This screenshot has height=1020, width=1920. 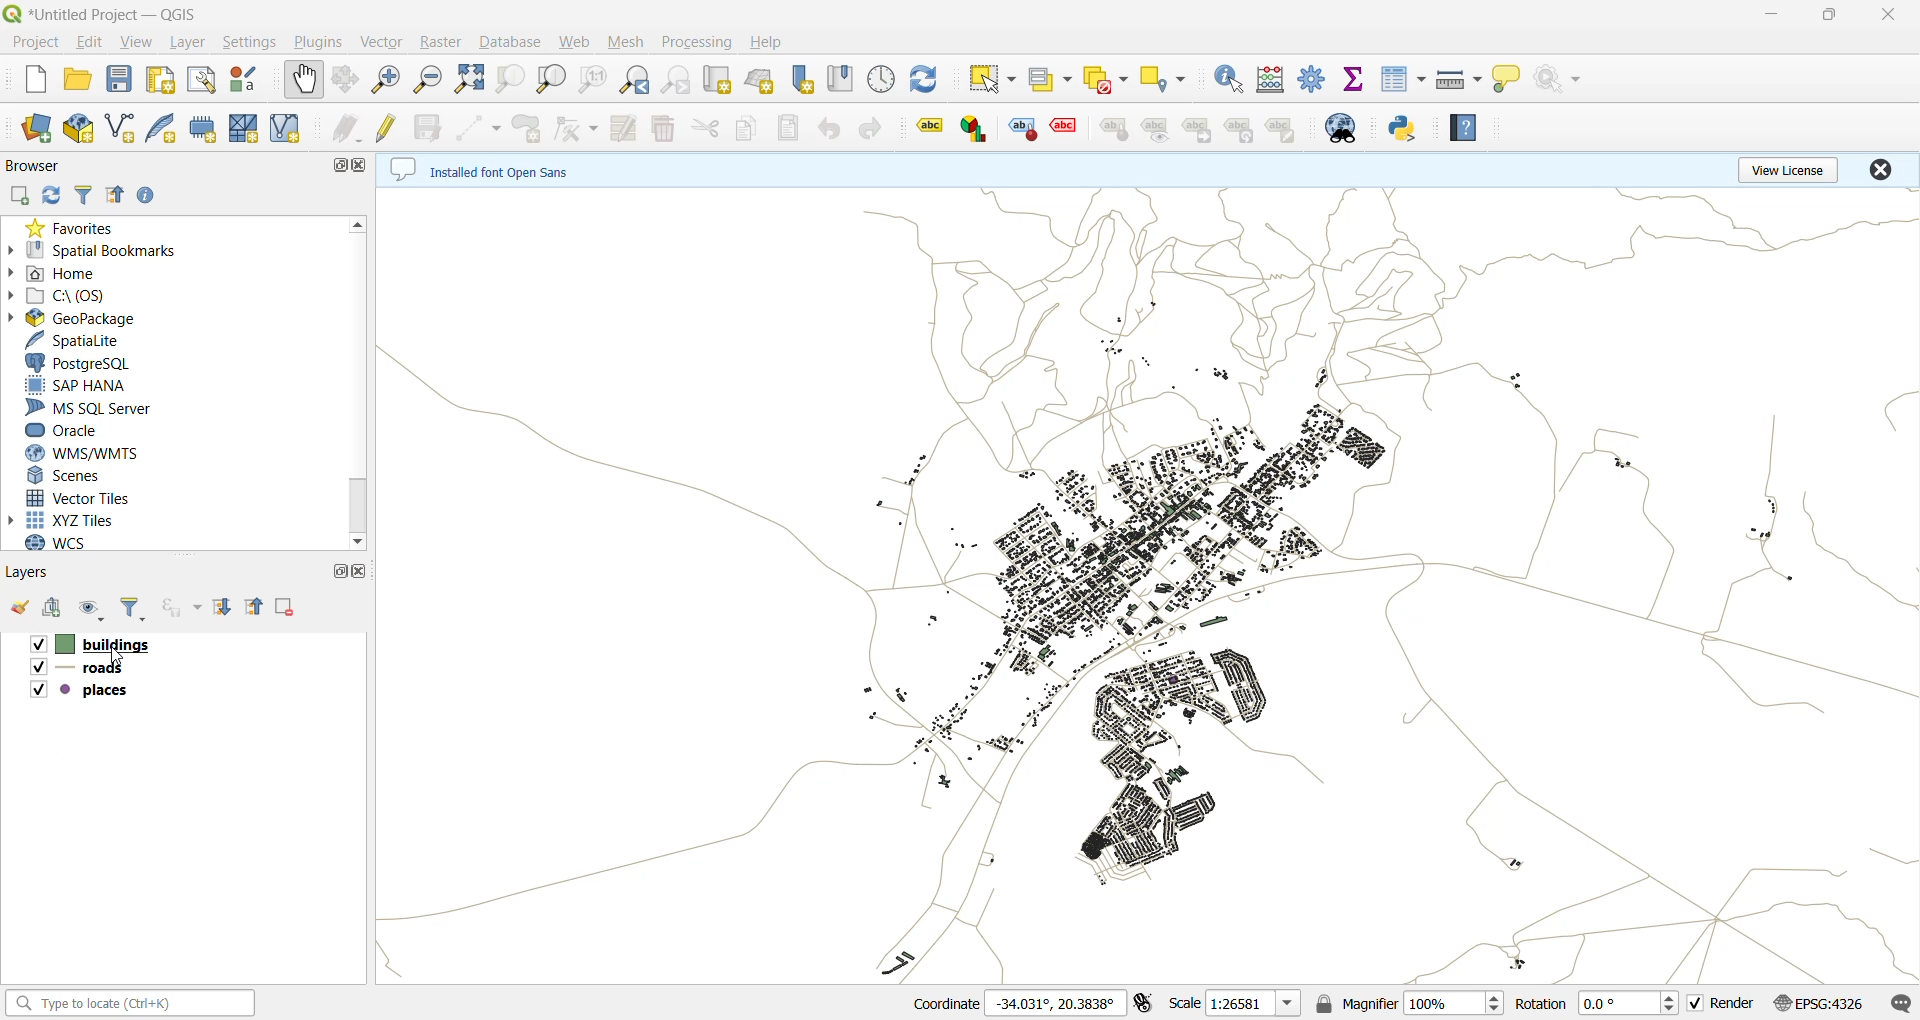 What do you see at coordinates (1288, 129) in the screenshot?
I see `change label properties` at bounding box center [1288, 129].